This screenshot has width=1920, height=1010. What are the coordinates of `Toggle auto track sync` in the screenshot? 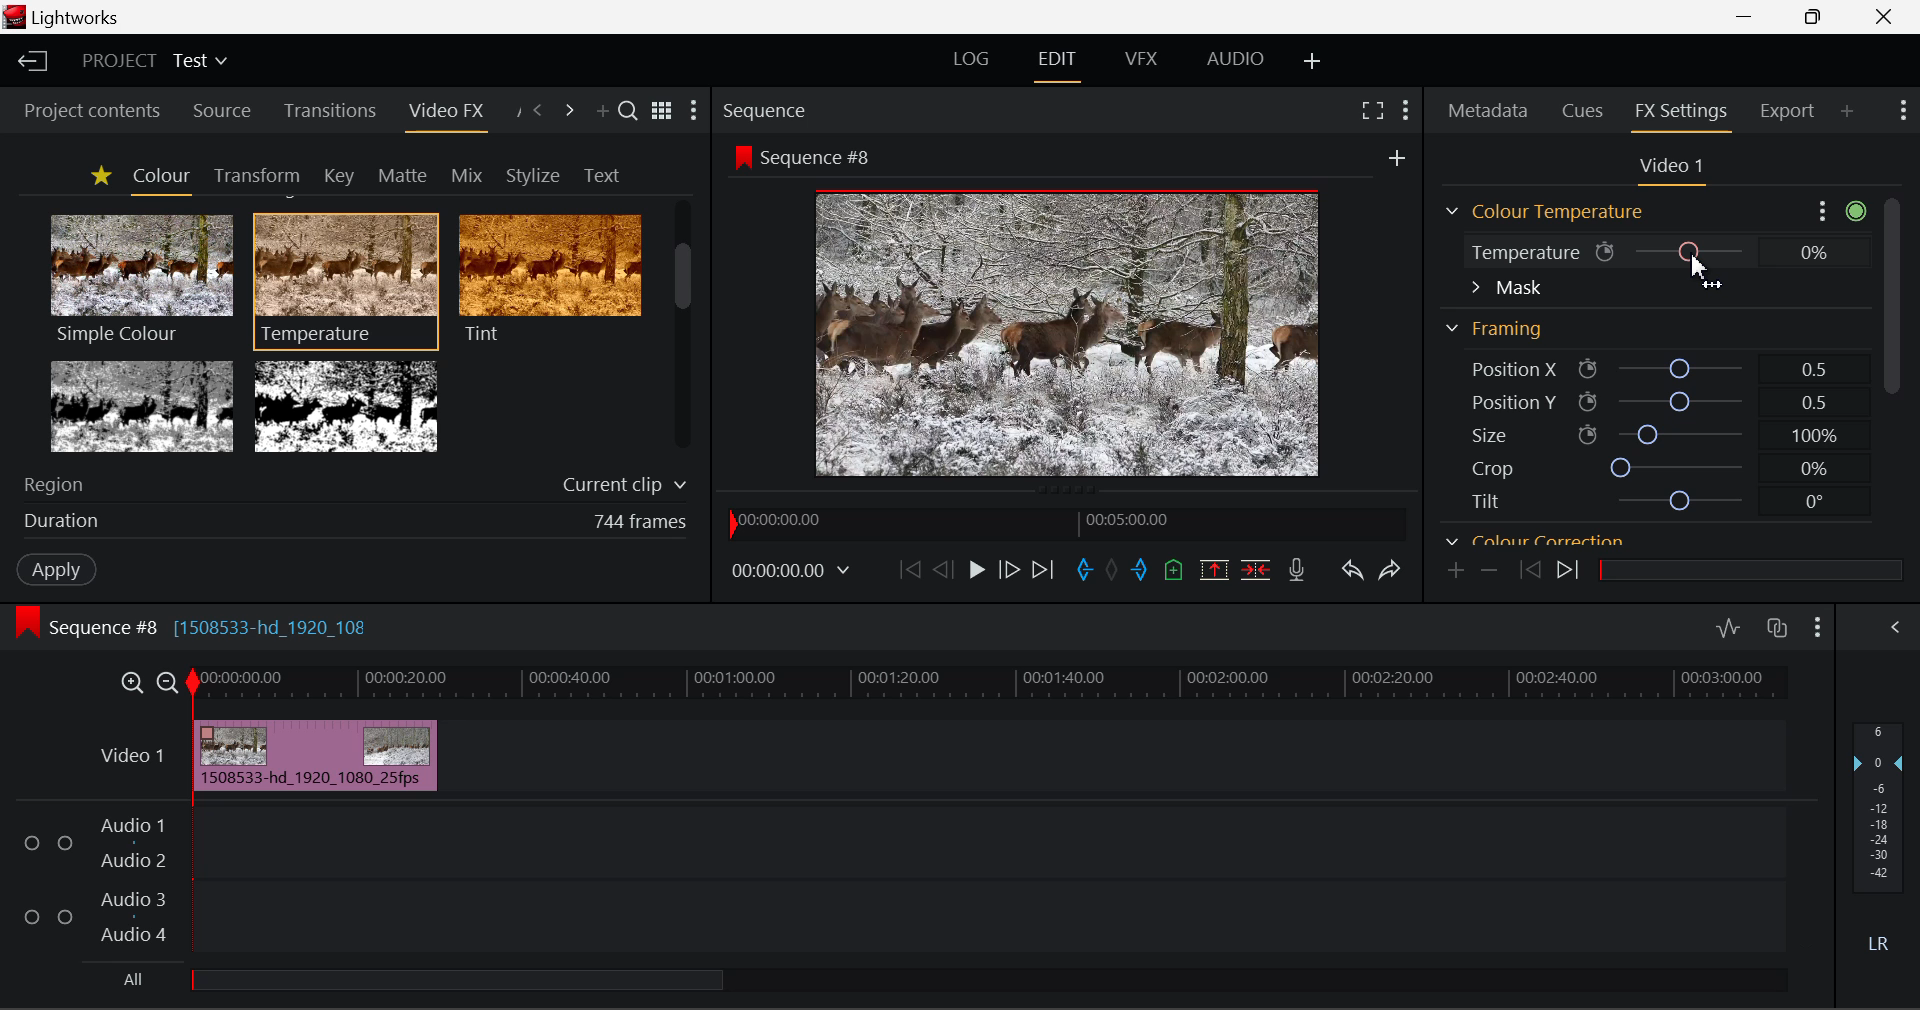 It's located at (1777, 628).